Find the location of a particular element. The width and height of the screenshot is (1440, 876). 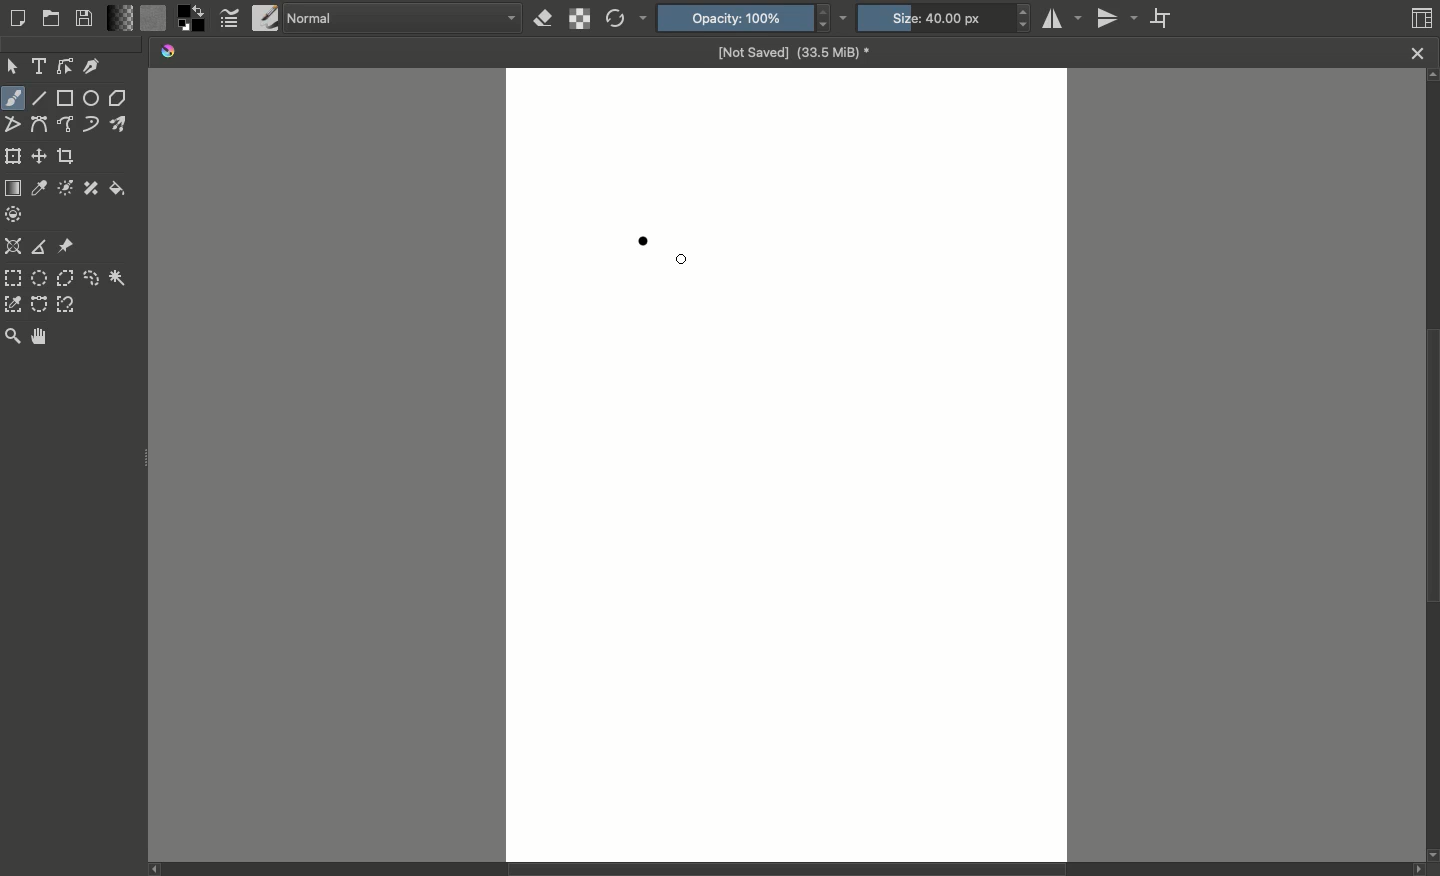

scroll right is located at coordinates (1414, 870).